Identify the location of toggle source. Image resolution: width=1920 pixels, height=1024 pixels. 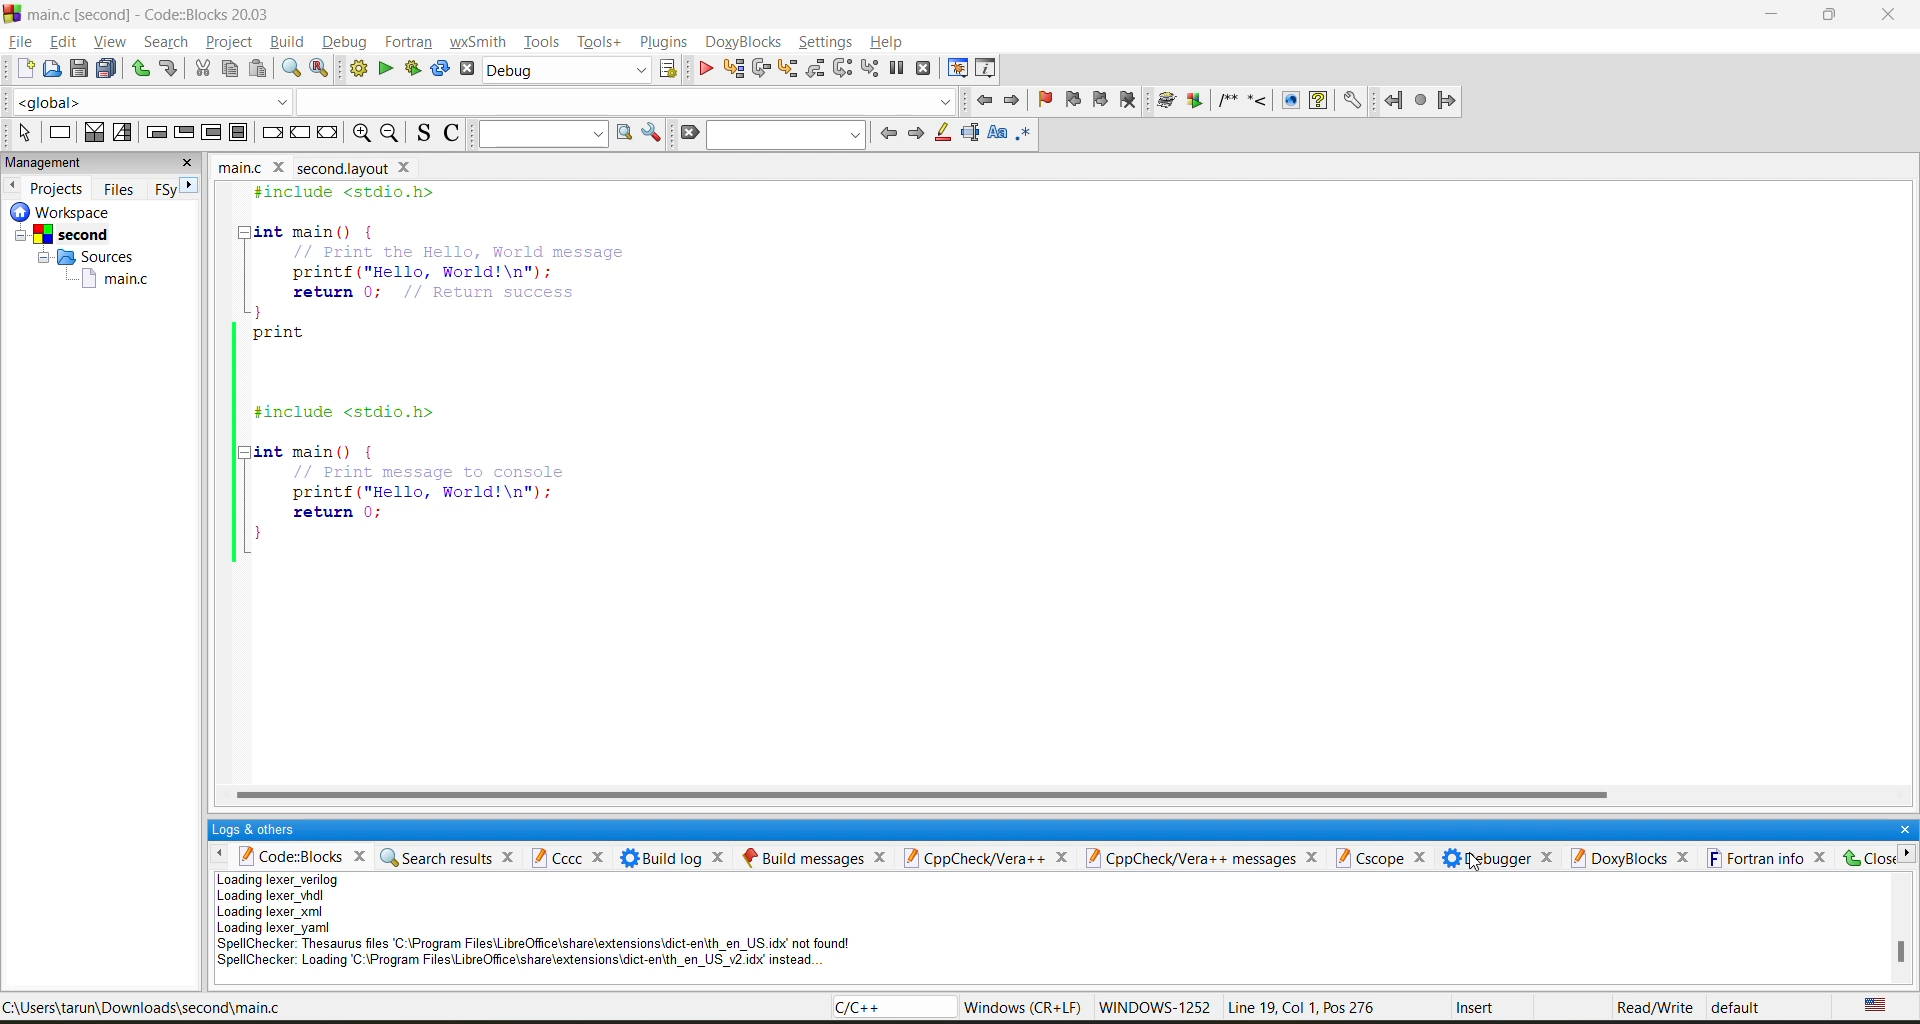
(420, 135).